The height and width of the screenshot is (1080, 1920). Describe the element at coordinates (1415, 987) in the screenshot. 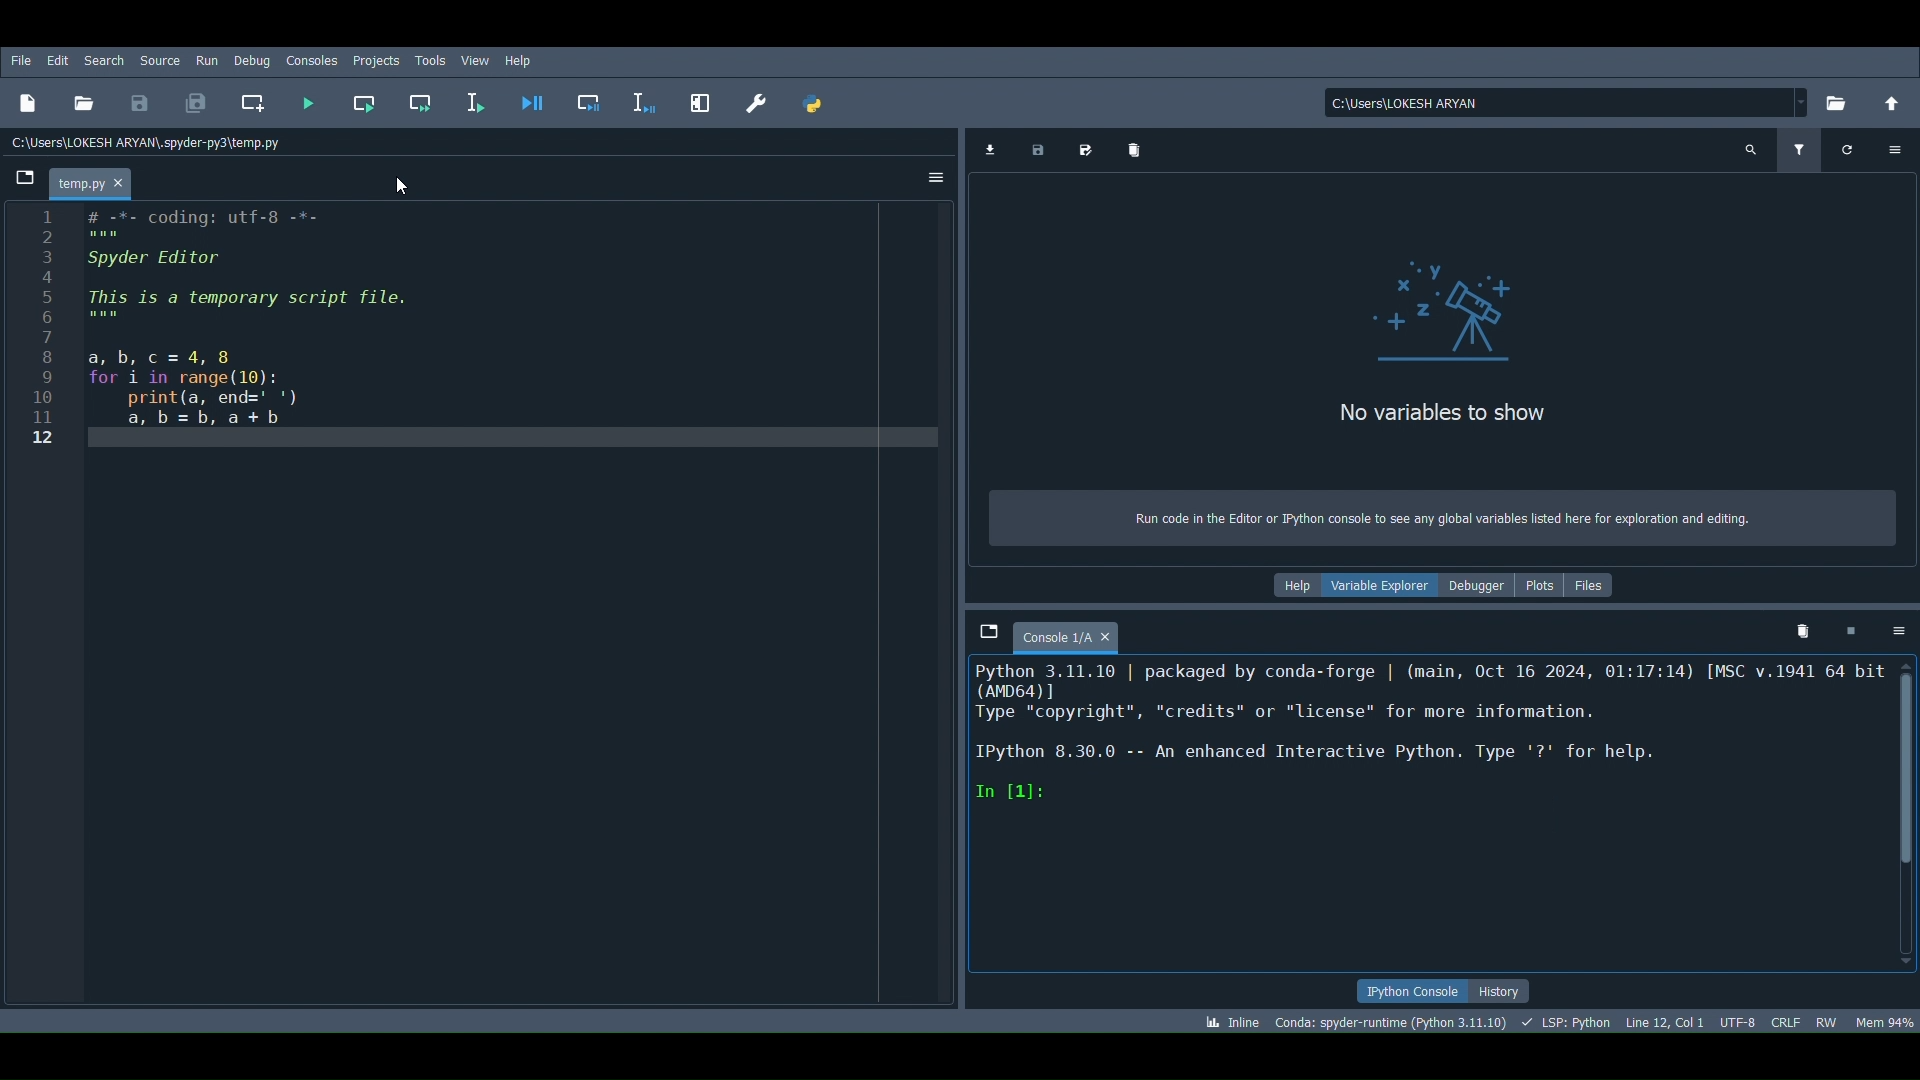

I see `IPython console` at that location.